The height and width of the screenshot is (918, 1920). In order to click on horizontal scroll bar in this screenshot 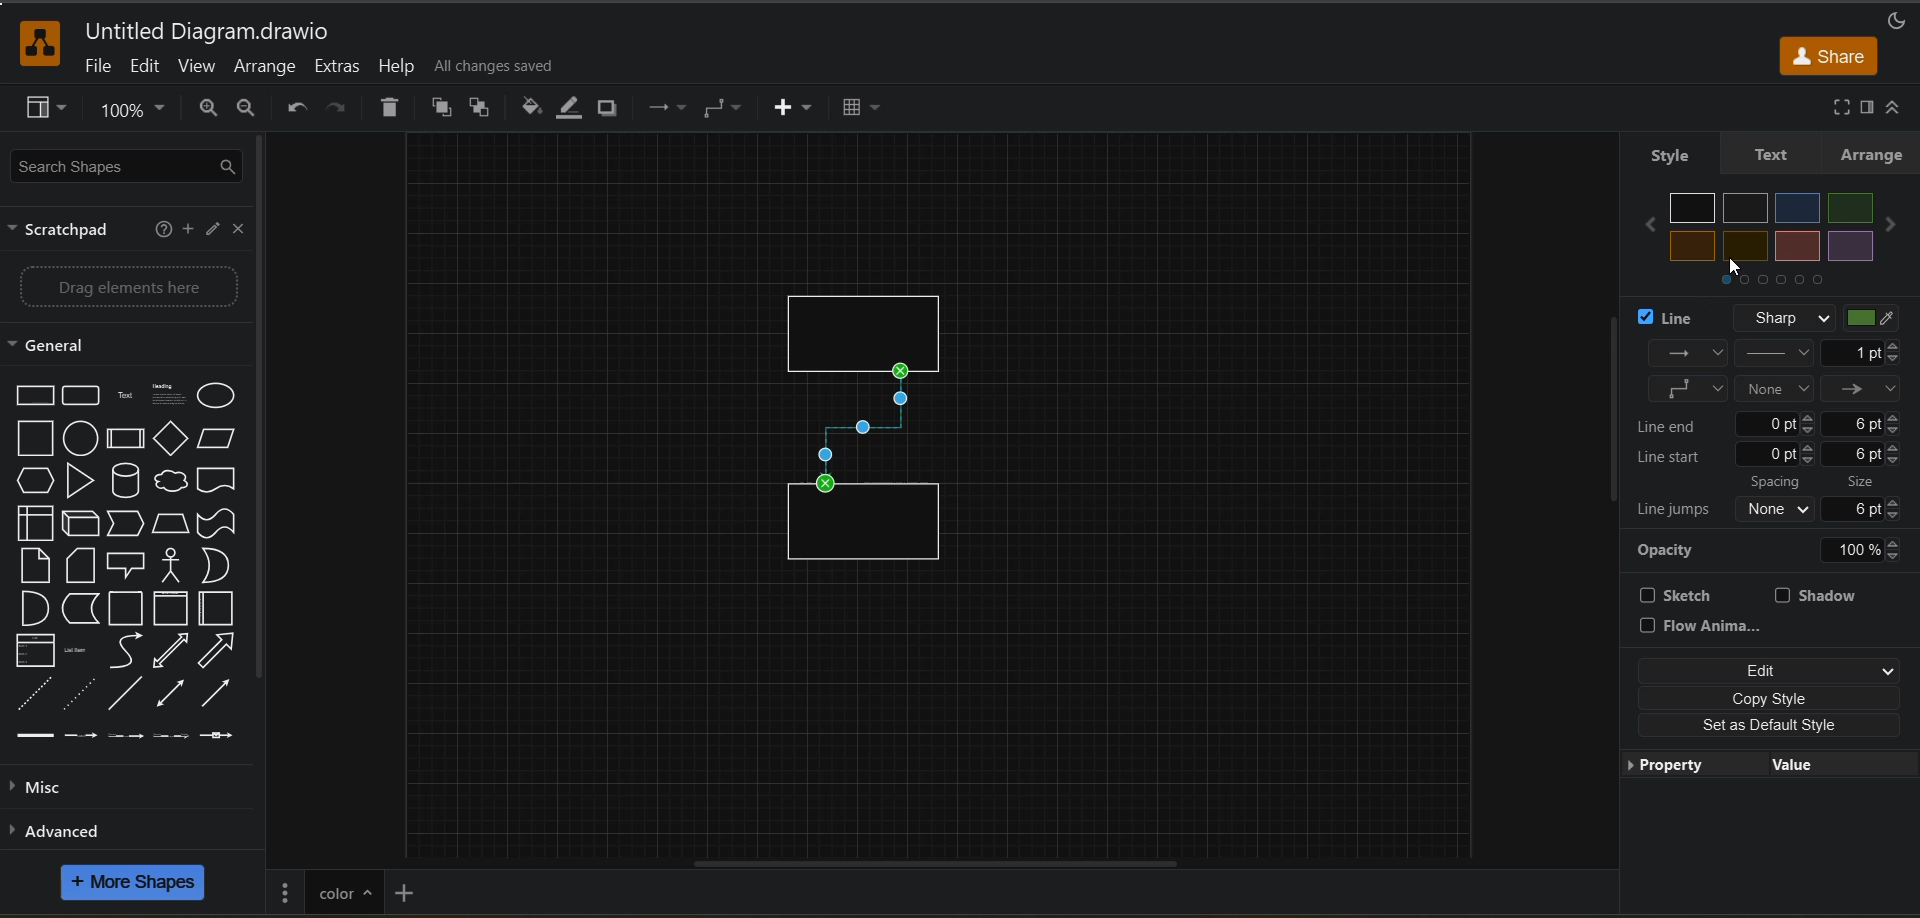, I will do `click(929, 860)`.